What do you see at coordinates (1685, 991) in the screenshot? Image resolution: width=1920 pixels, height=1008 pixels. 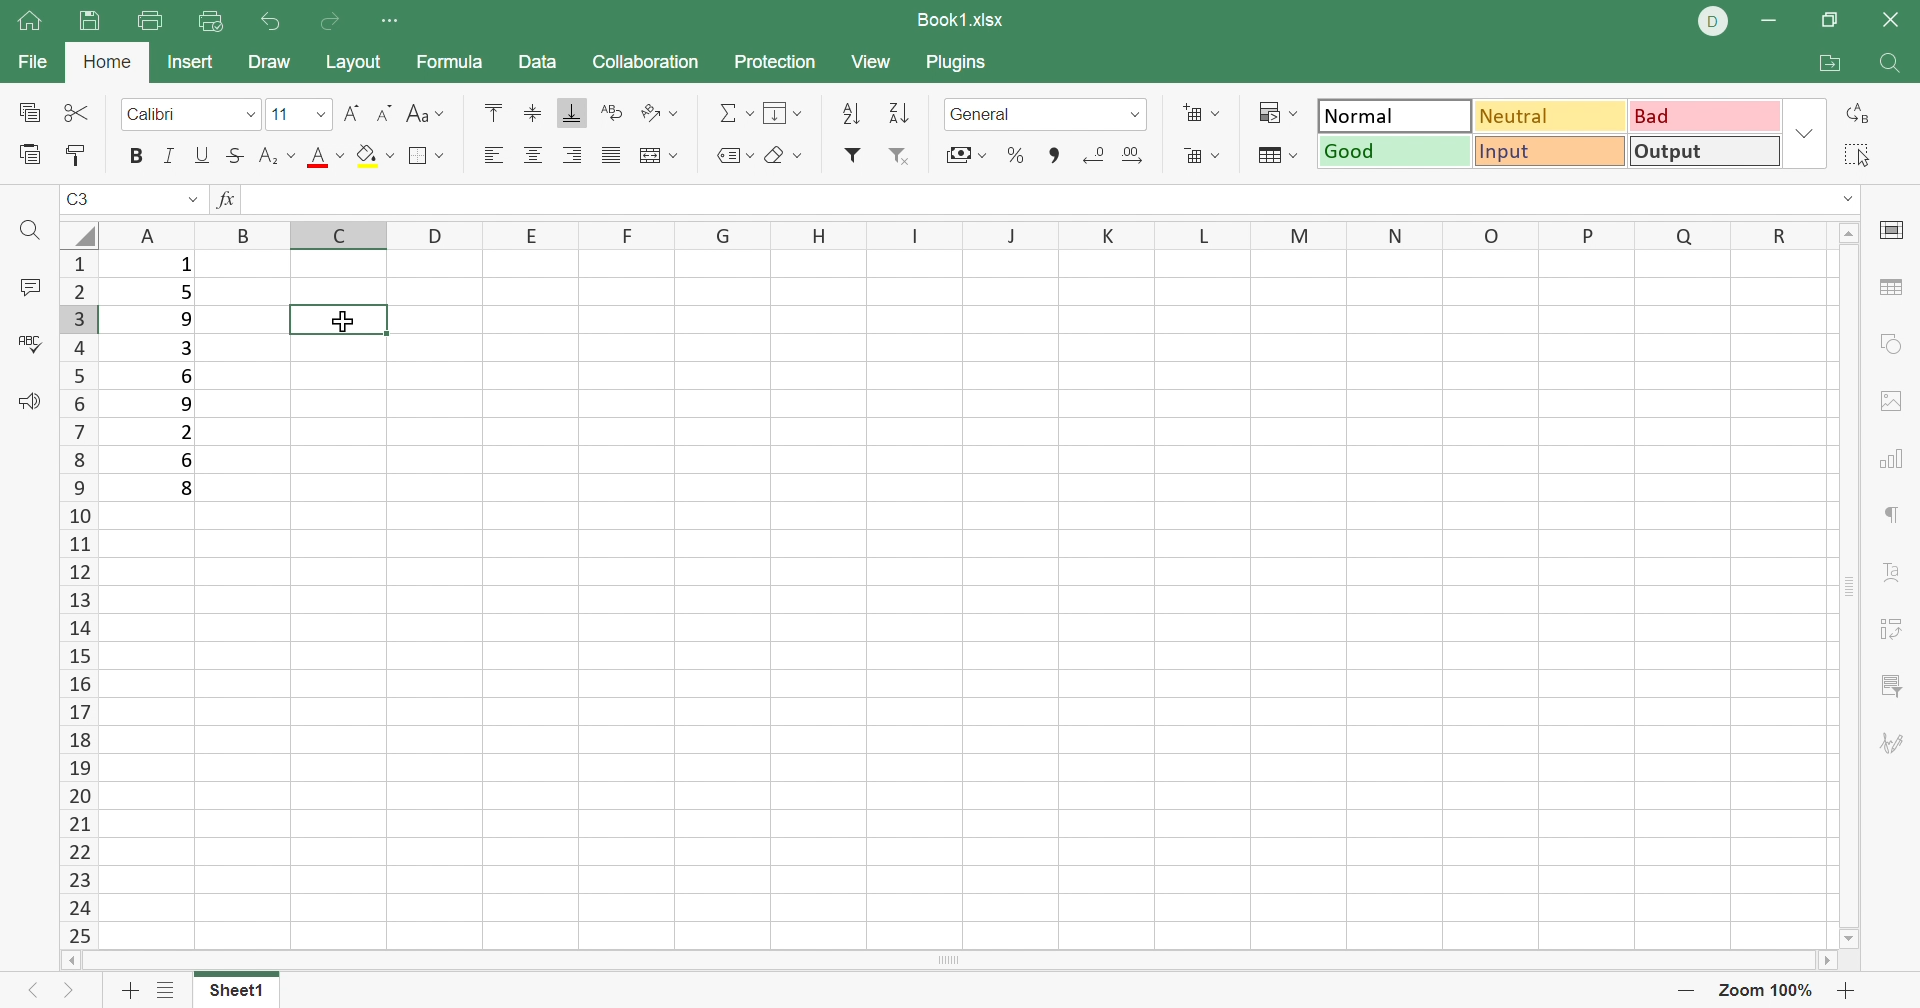 I see `Zoom out` at bounding box center [1685, 991].